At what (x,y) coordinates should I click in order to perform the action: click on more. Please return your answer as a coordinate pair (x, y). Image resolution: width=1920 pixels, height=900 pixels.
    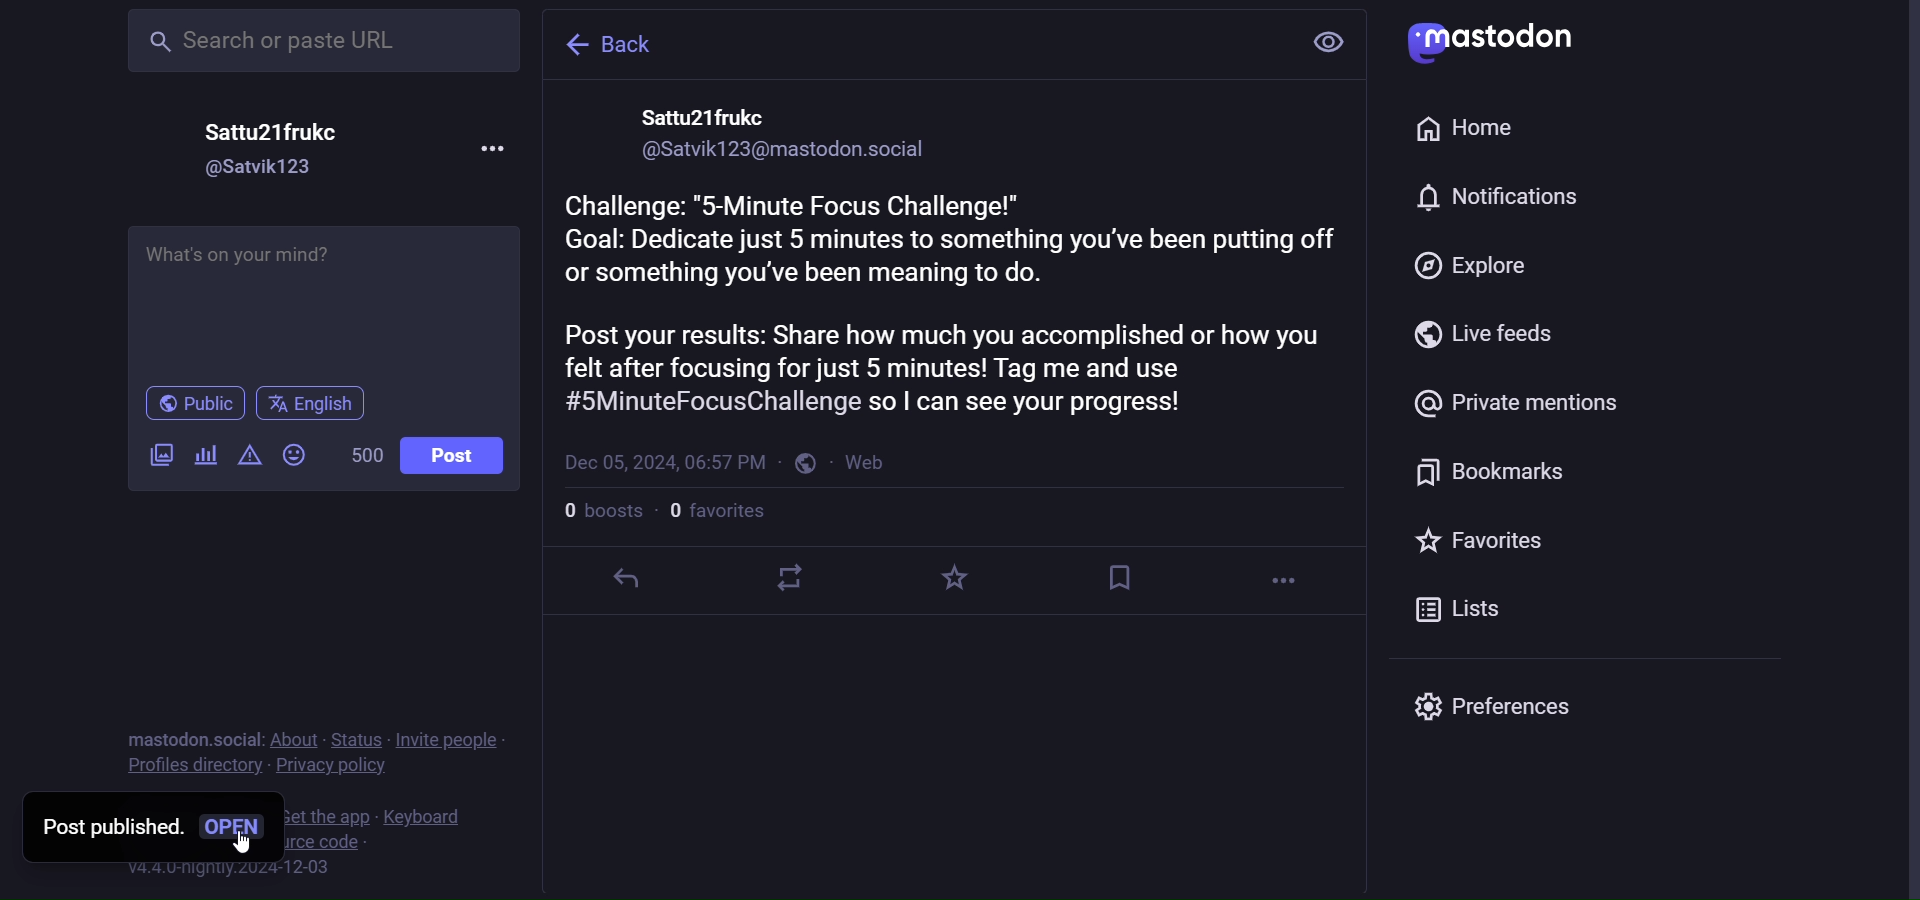
    Looking at the image, I should click on (1289, 581).